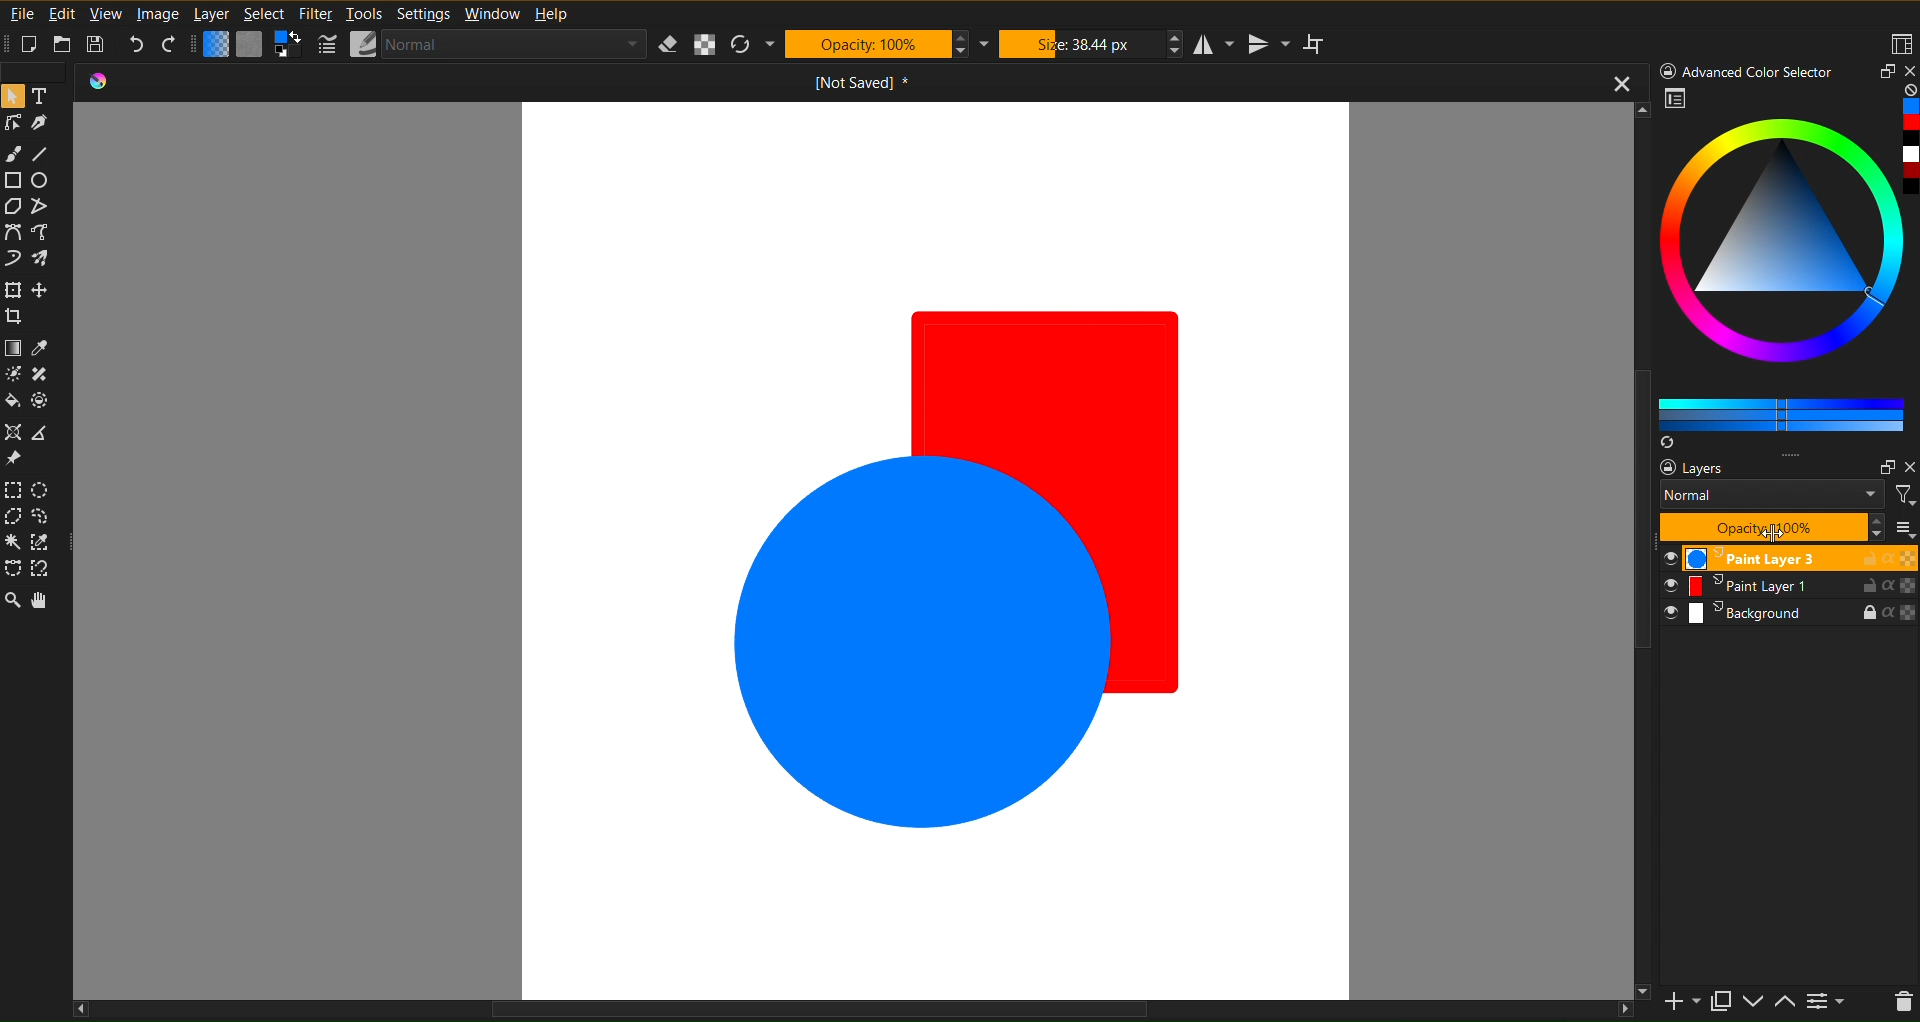 The width and height of the screenshot is (1920, 1022). I want to click on Text, so click(45, 94).